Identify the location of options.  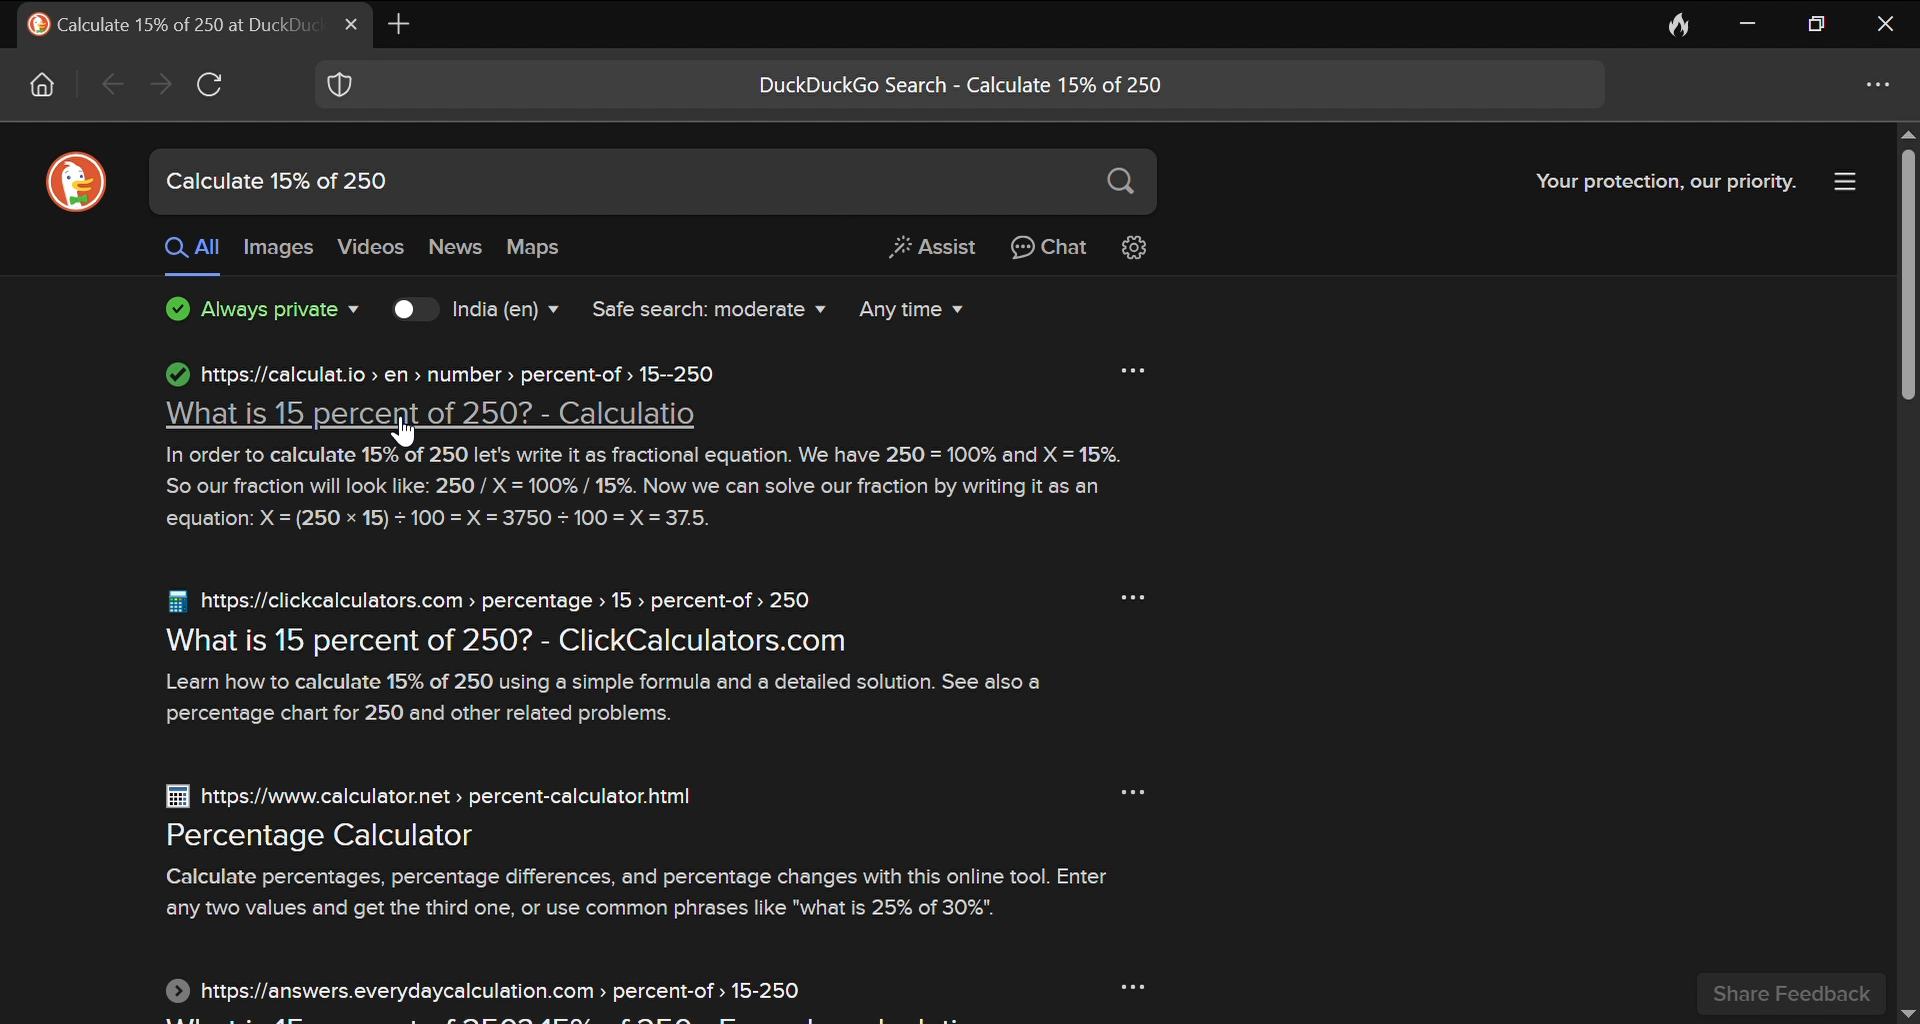
(1134, 791).